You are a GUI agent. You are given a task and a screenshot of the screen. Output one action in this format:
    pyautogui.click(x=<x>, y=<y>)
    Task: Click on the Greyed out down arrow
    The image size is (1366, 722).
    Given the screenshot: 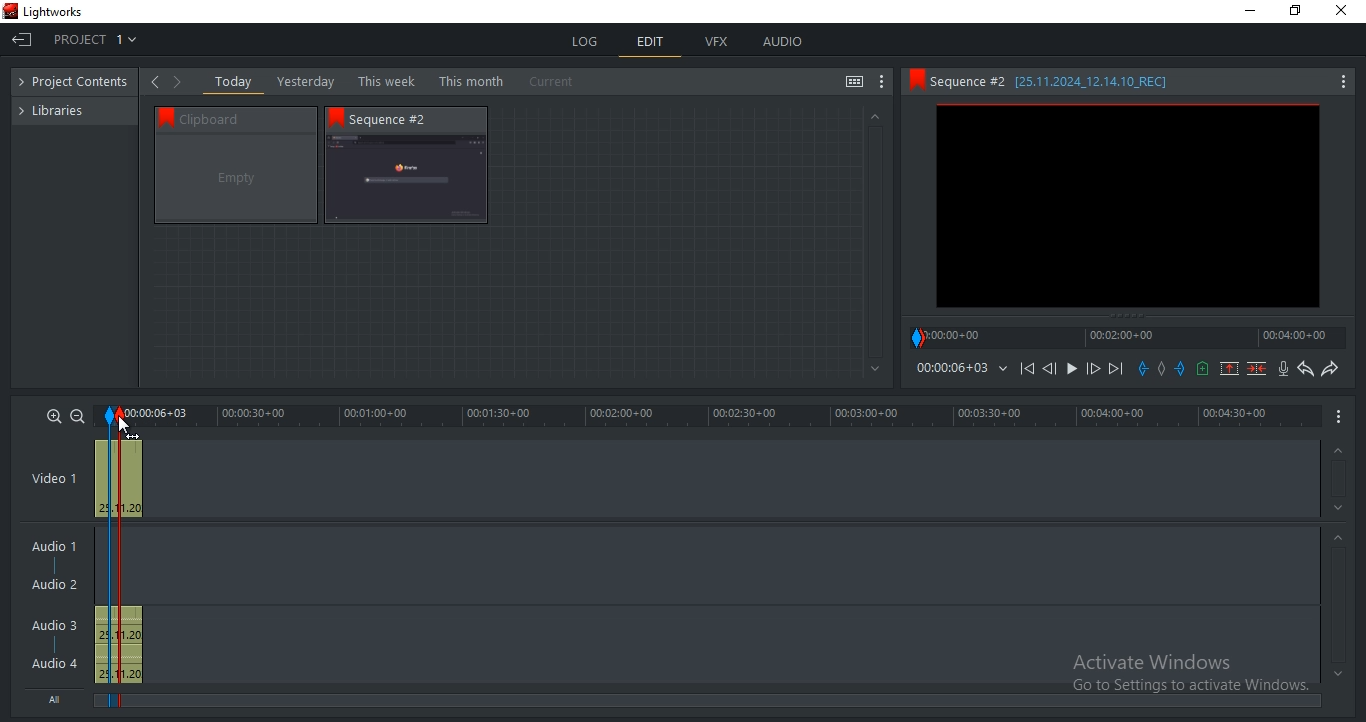 What is the action you would take?
    pyautogui.click(x=1341, y=511)
    